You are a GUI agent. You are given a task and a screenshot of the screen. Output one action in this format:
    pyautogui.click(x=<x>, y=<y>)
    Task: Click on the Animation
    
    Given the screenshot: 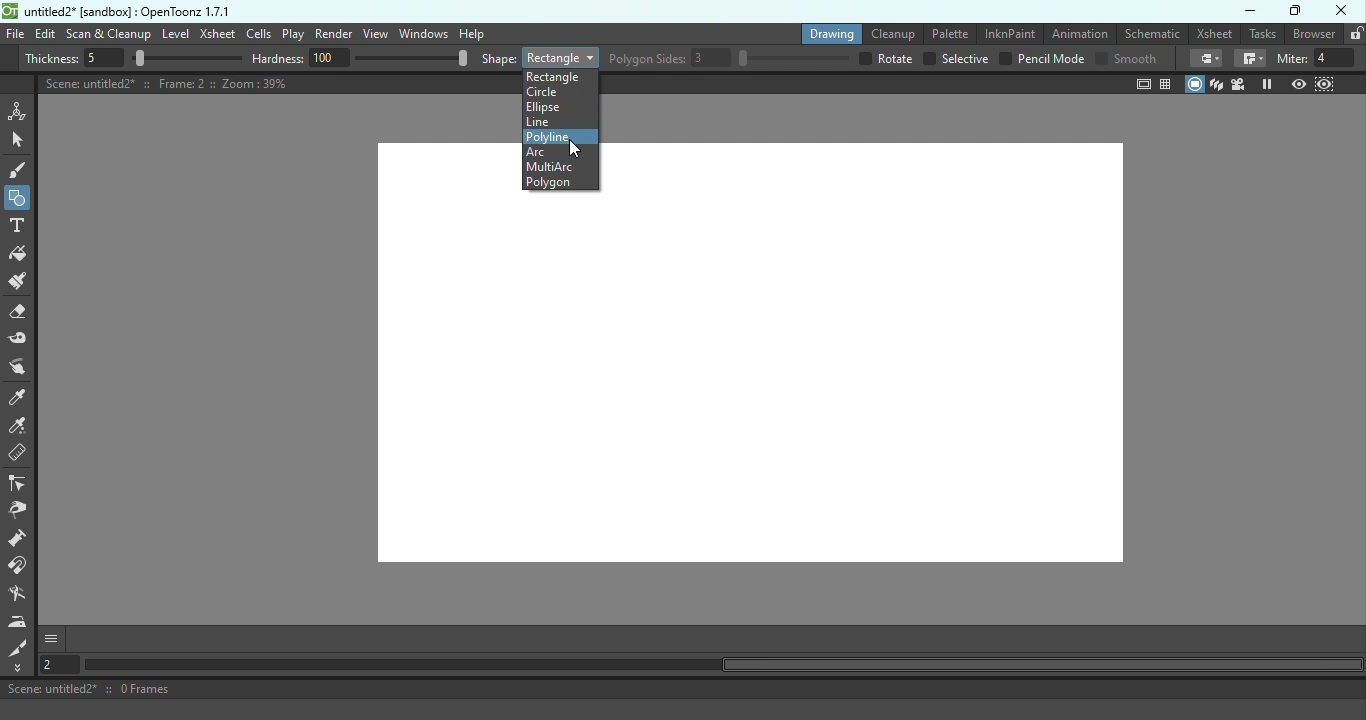 What is the action you would take?
    pyautogui.click(x=1078, y=34)
    